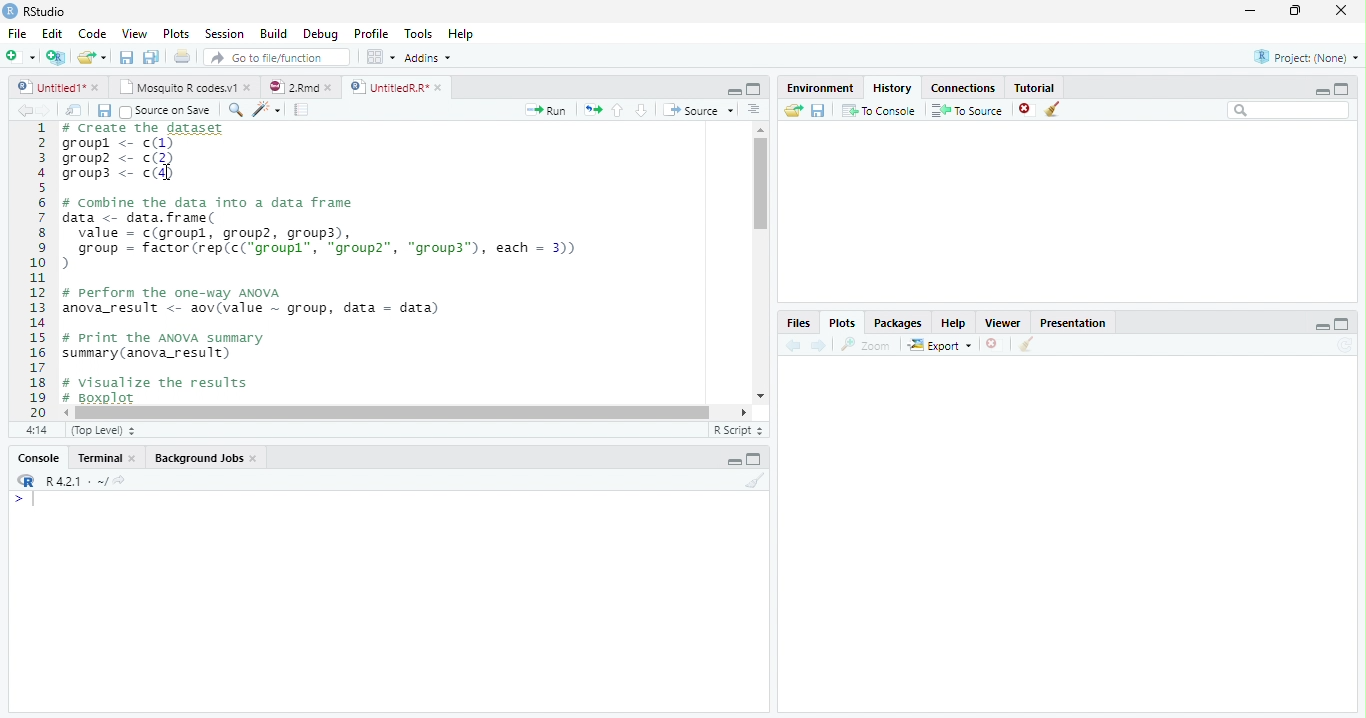 The height and width of the screenshot is (718, 1366). Describe the element at coordinates (176, 34) in the screenshot. I see `Plots` at that location.